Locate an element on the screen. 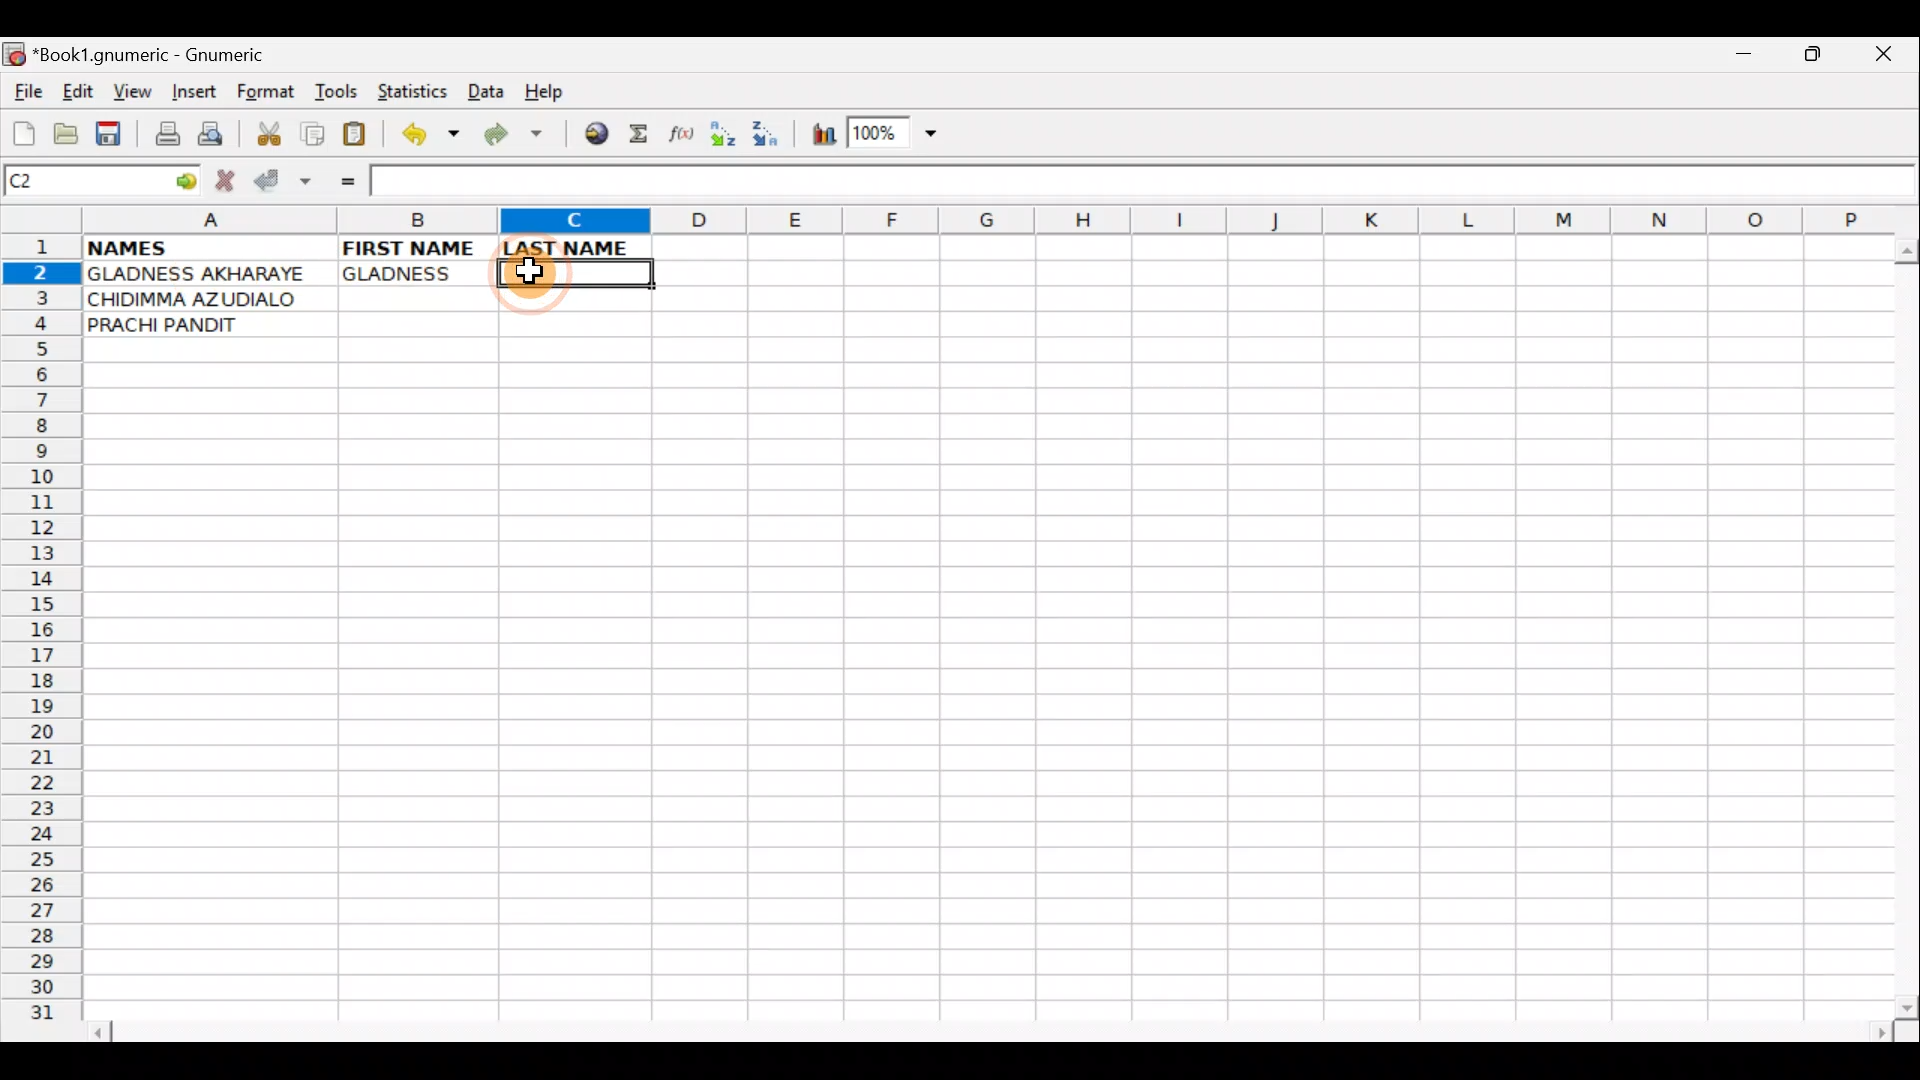 Image resolution: width=1920 pixels, height=1080 pixels. Print file is located at coordinates (162, 136).